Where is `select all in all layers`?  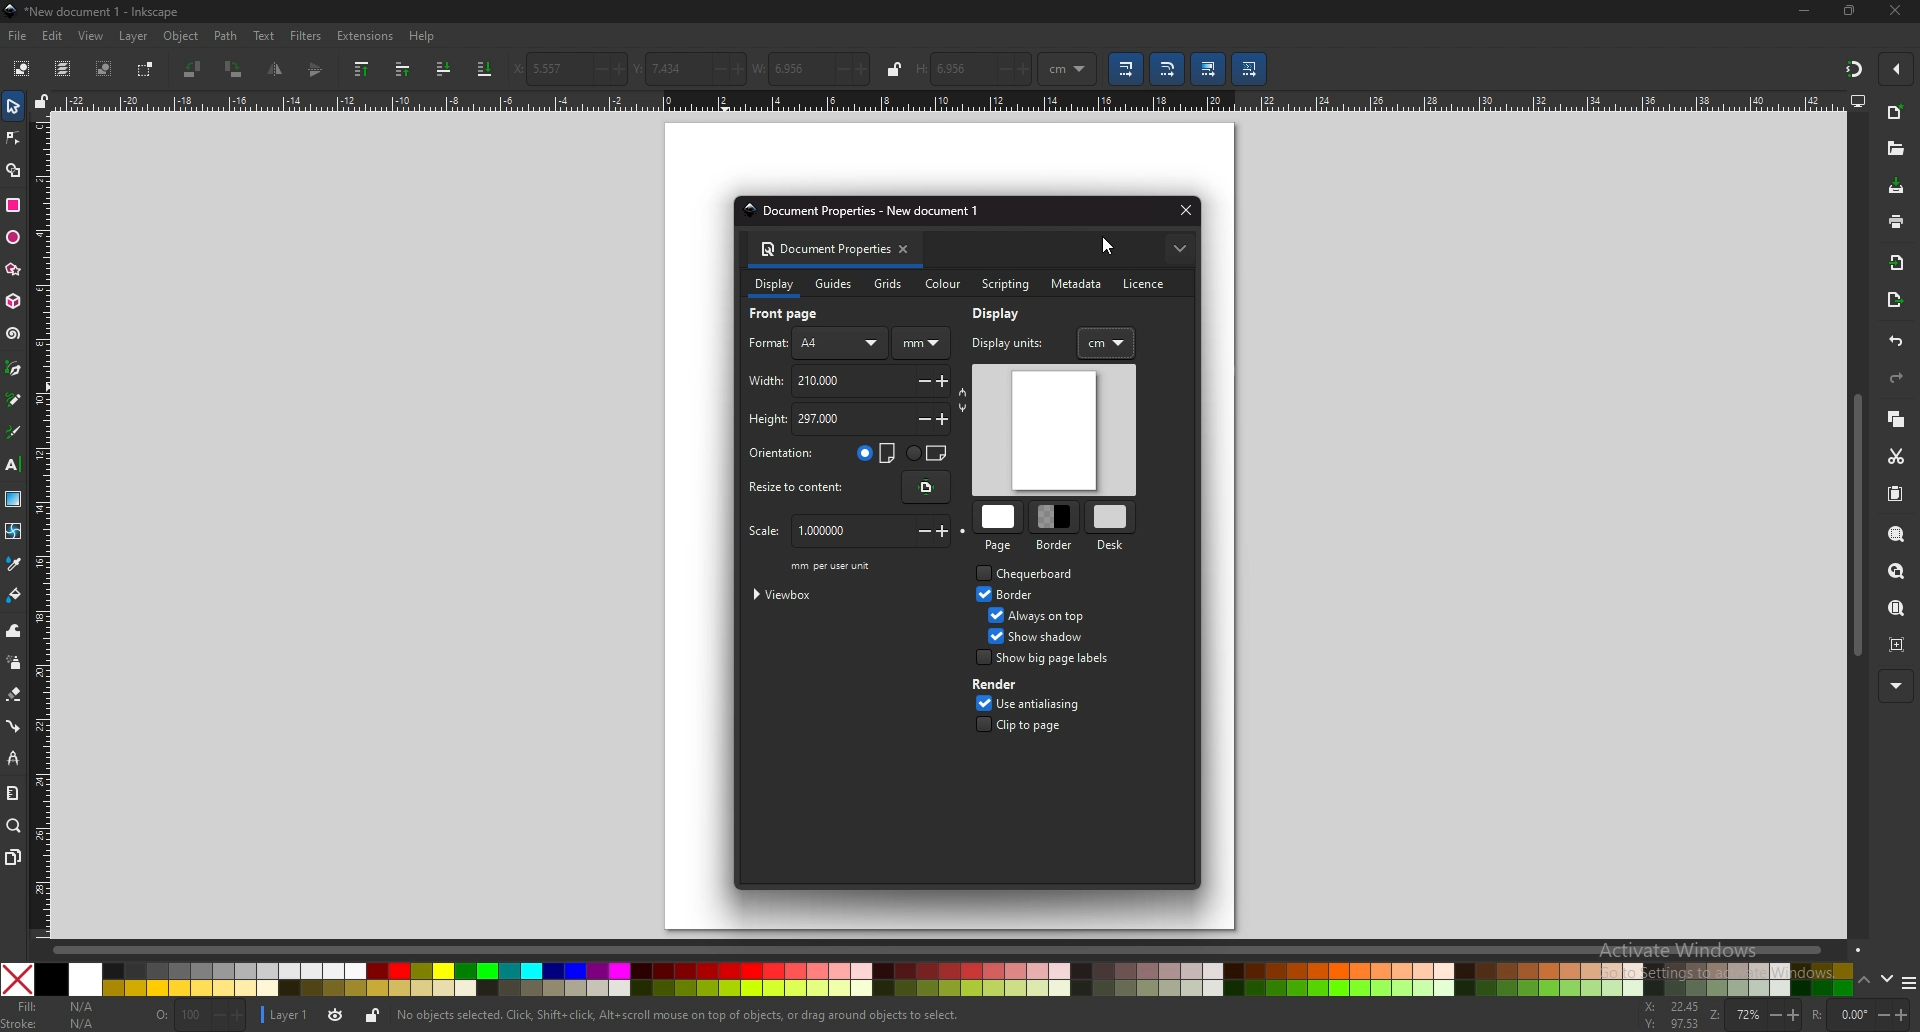
select all in all layers is located at coordinates (62, 69).